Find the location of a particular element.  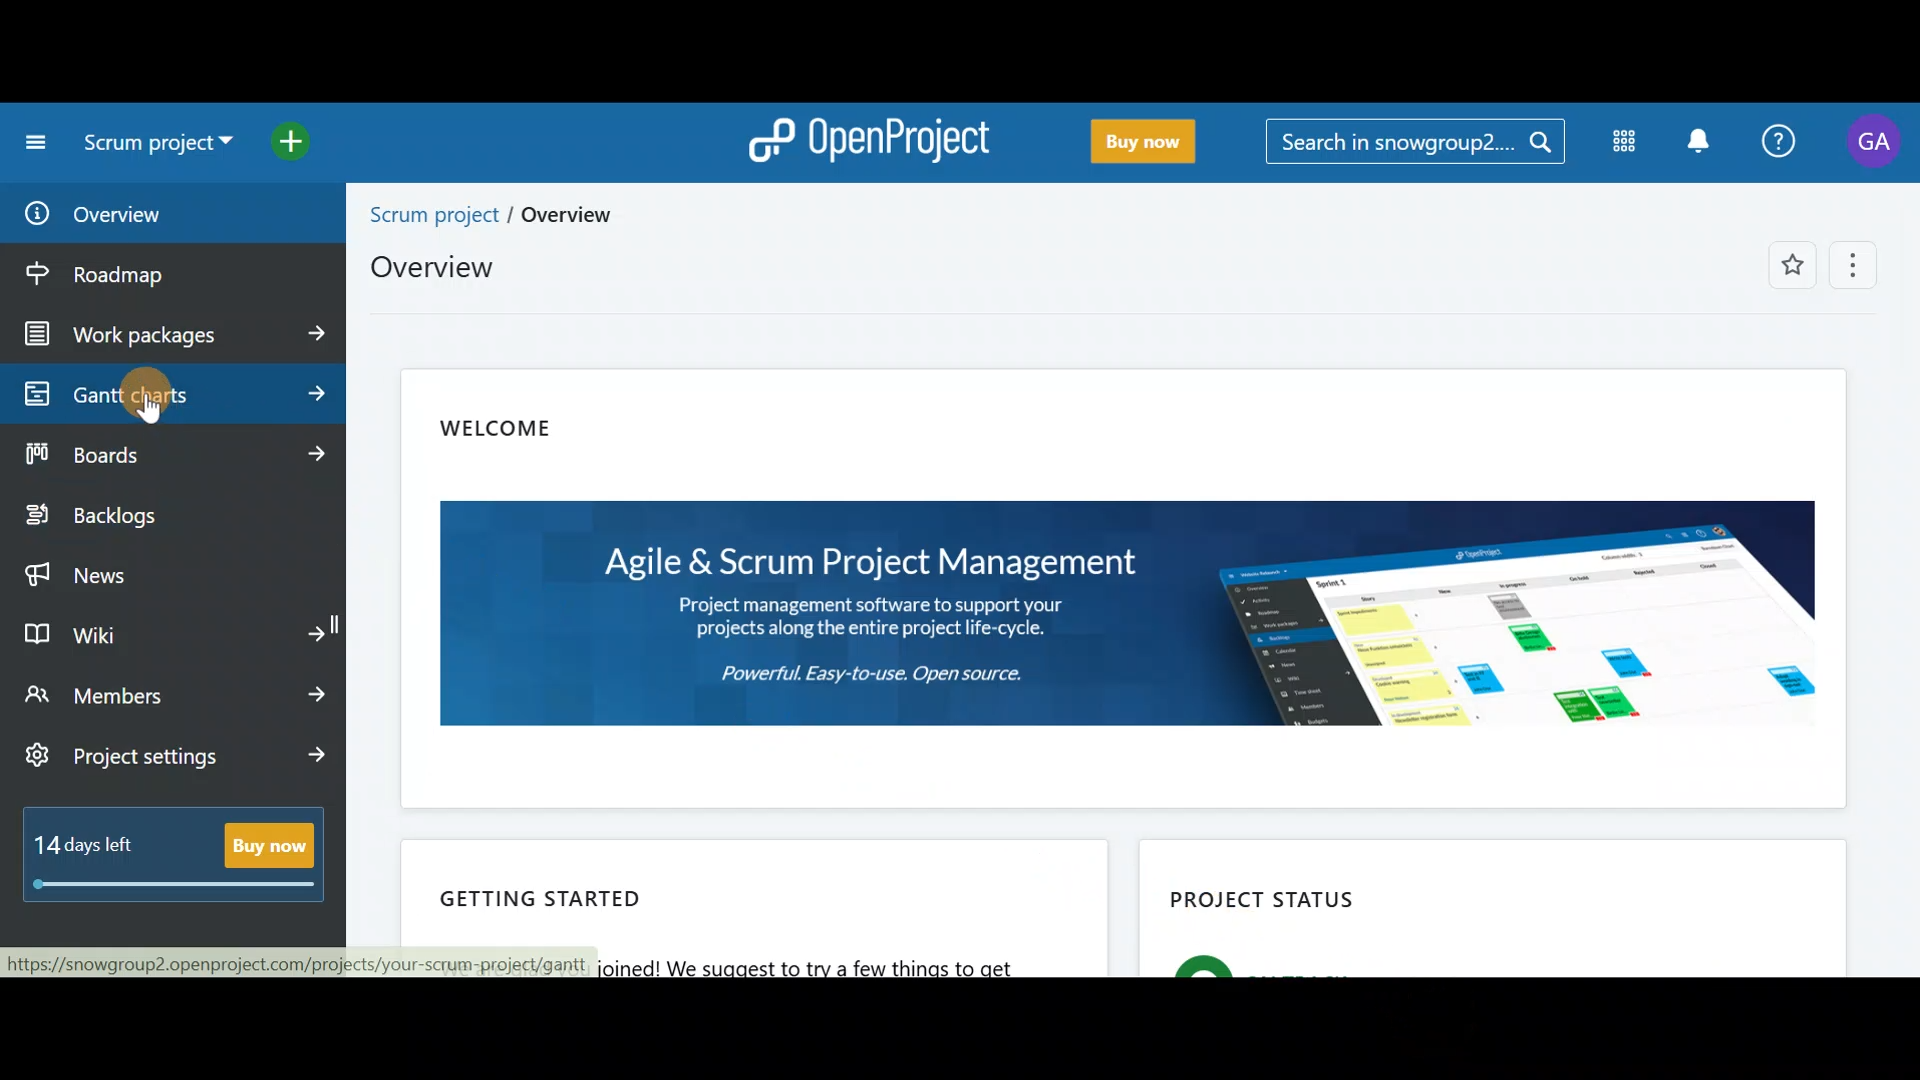

Wiki is located at coordinates (175, 643).